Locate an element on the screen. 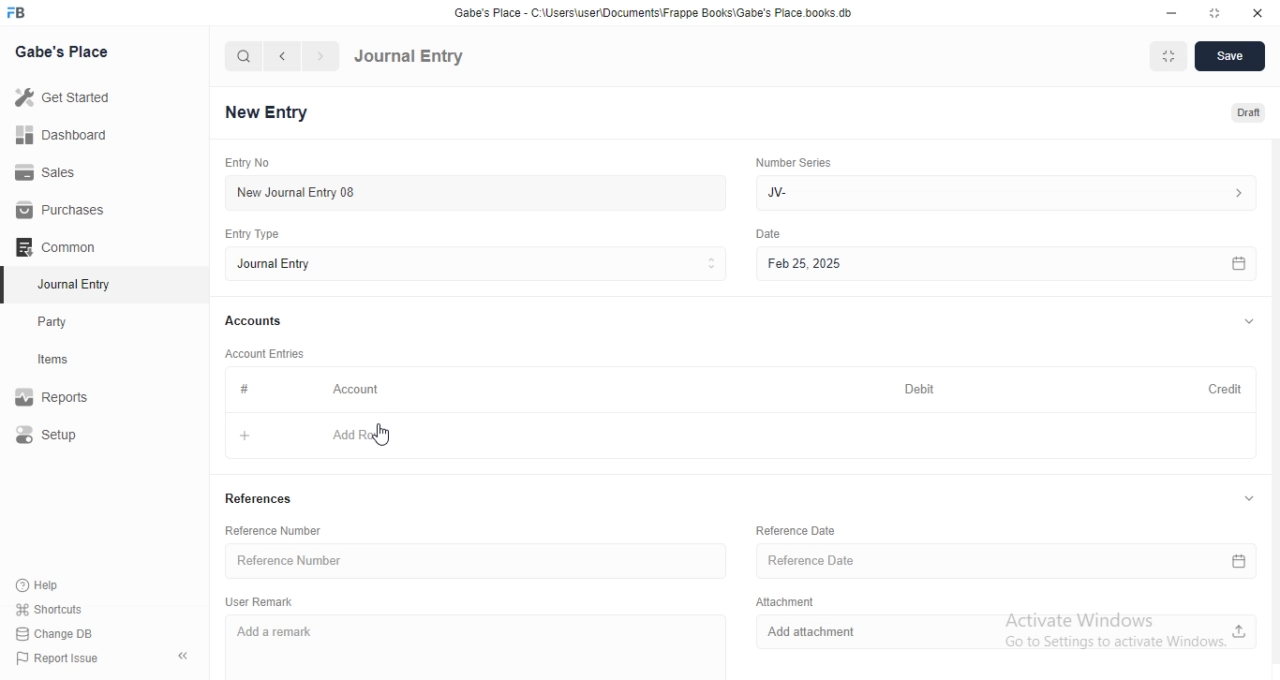 The height and width of the screenshot is (680, 1280). Reference Date is located at coordinates (793, 530).